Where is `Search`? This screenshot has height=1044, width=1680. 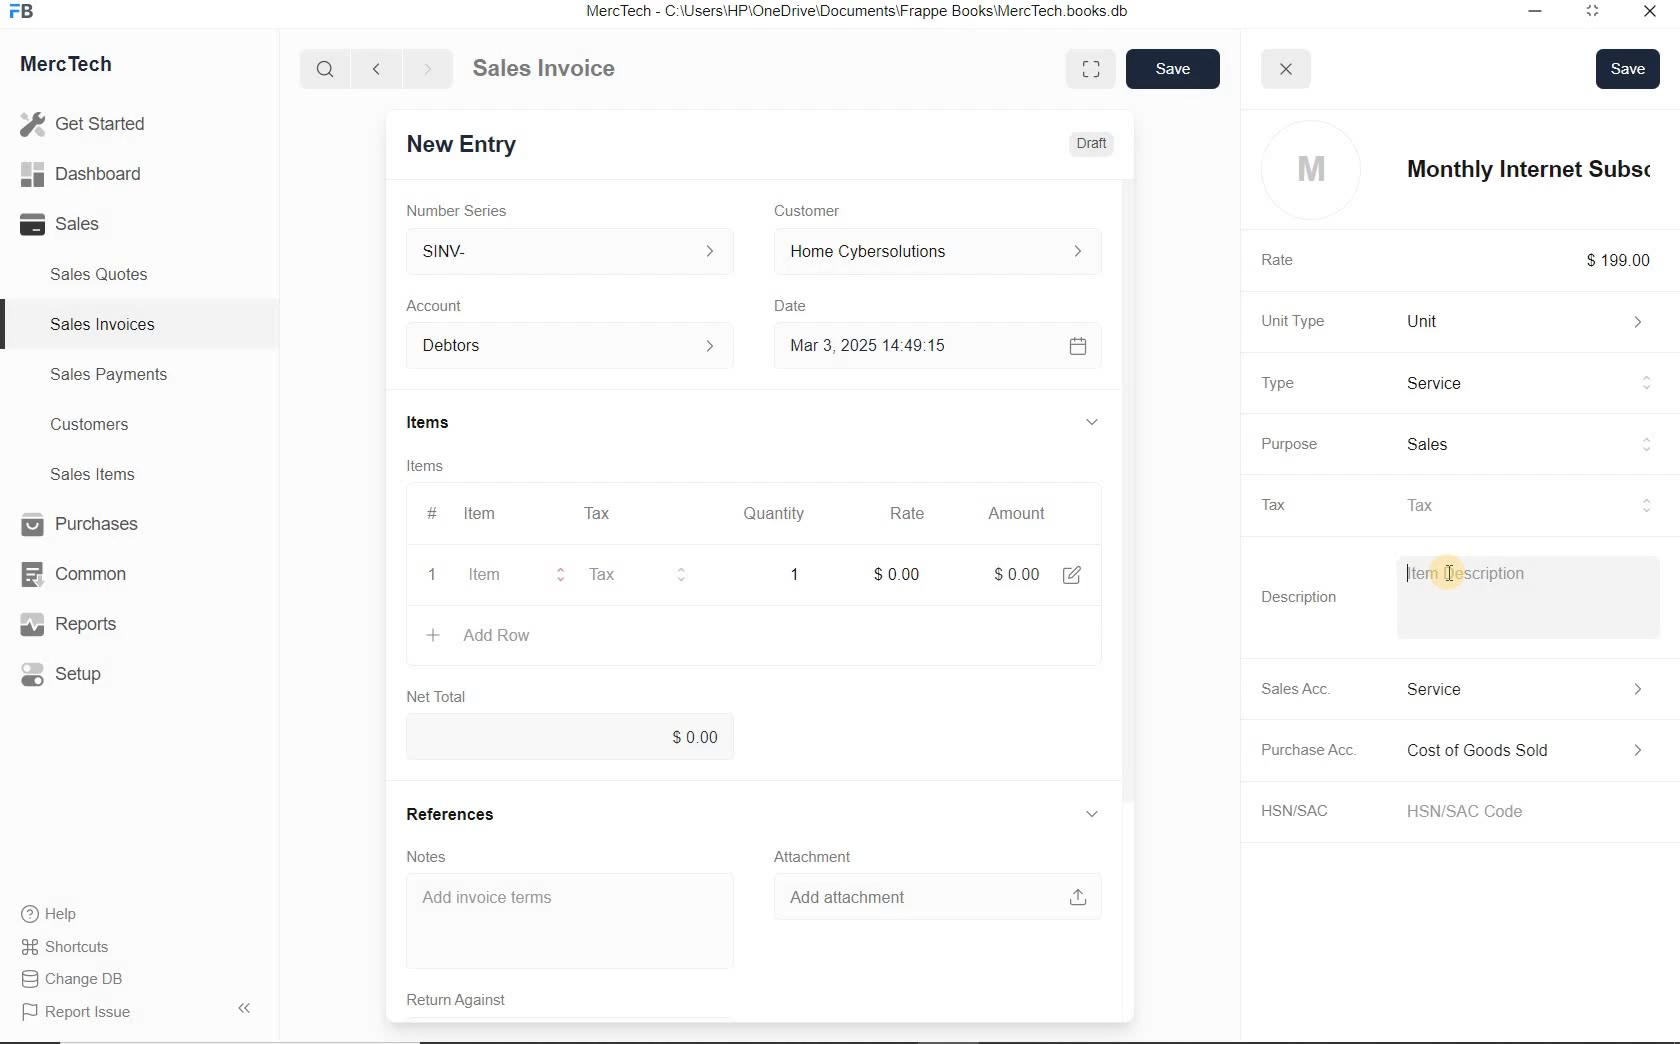 Search is located at coordinates (327, 69).